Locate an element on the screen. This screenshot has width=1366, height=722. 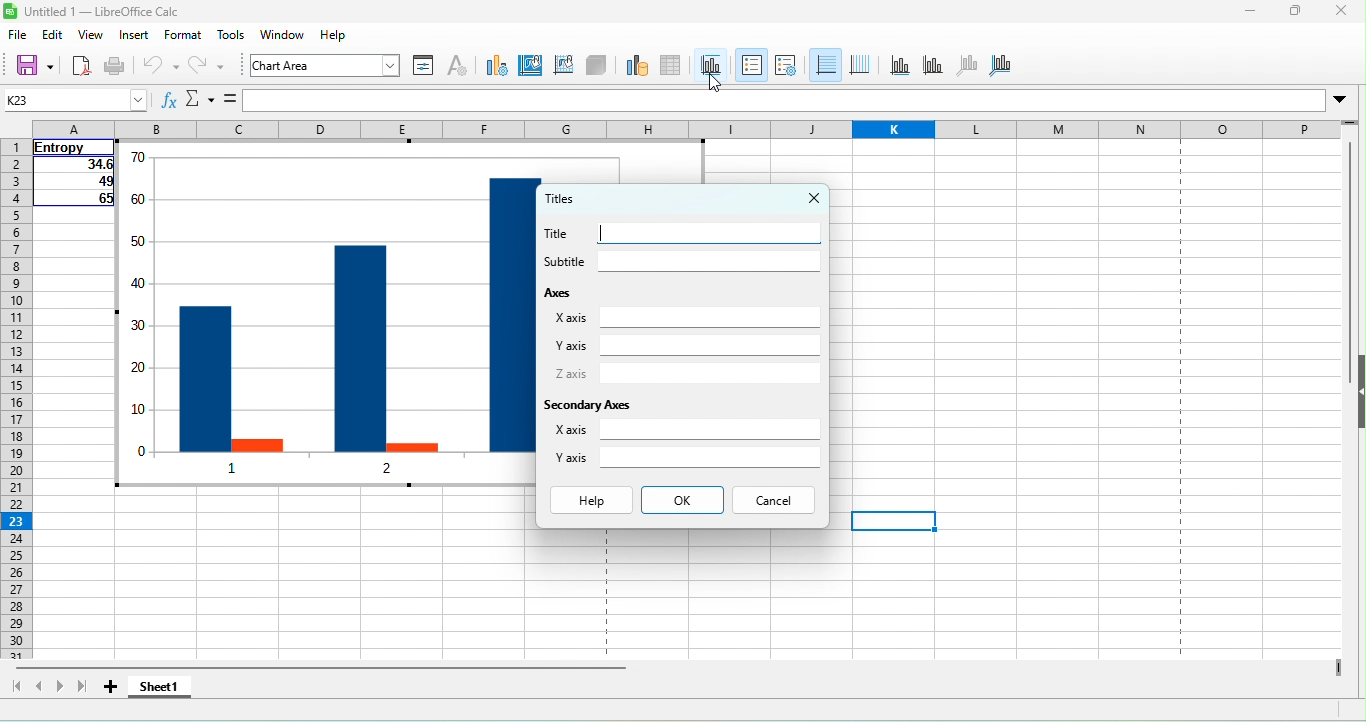
help is located at coordinates (333, 38).